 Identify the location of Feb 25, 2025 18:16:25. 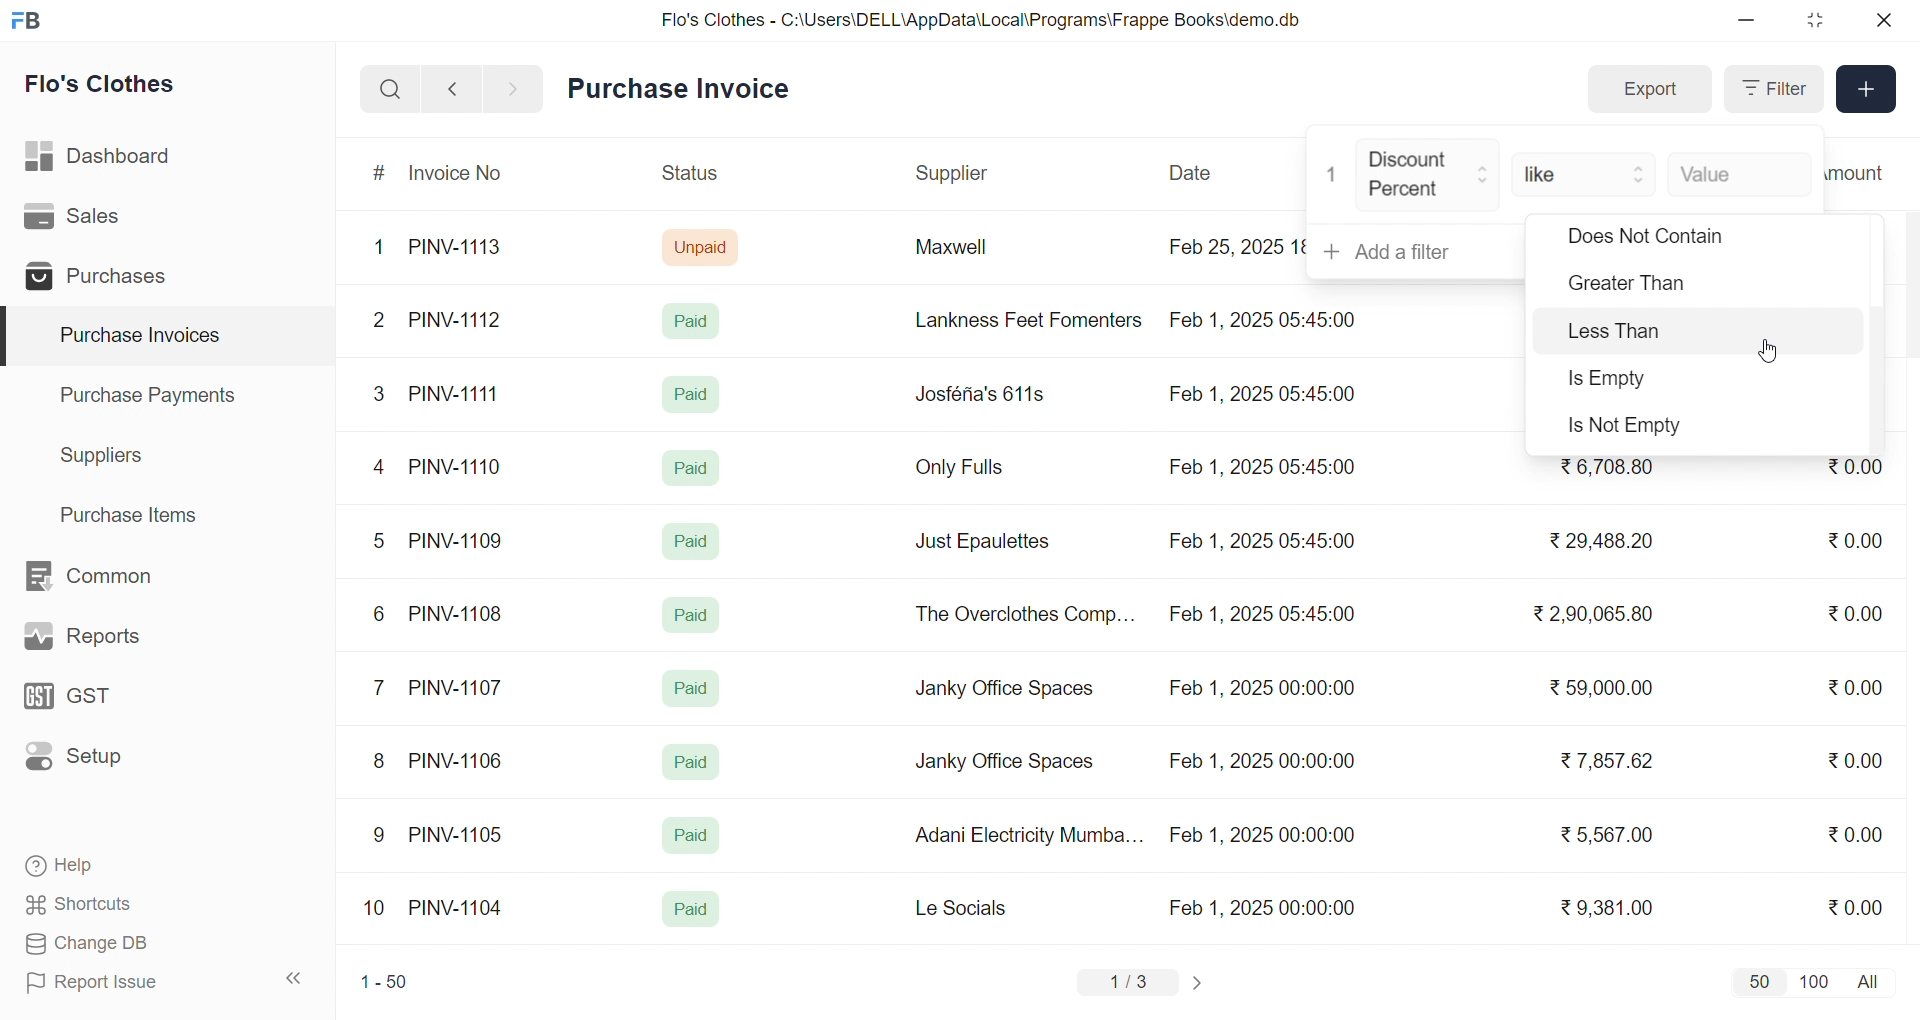
(1234, 246).